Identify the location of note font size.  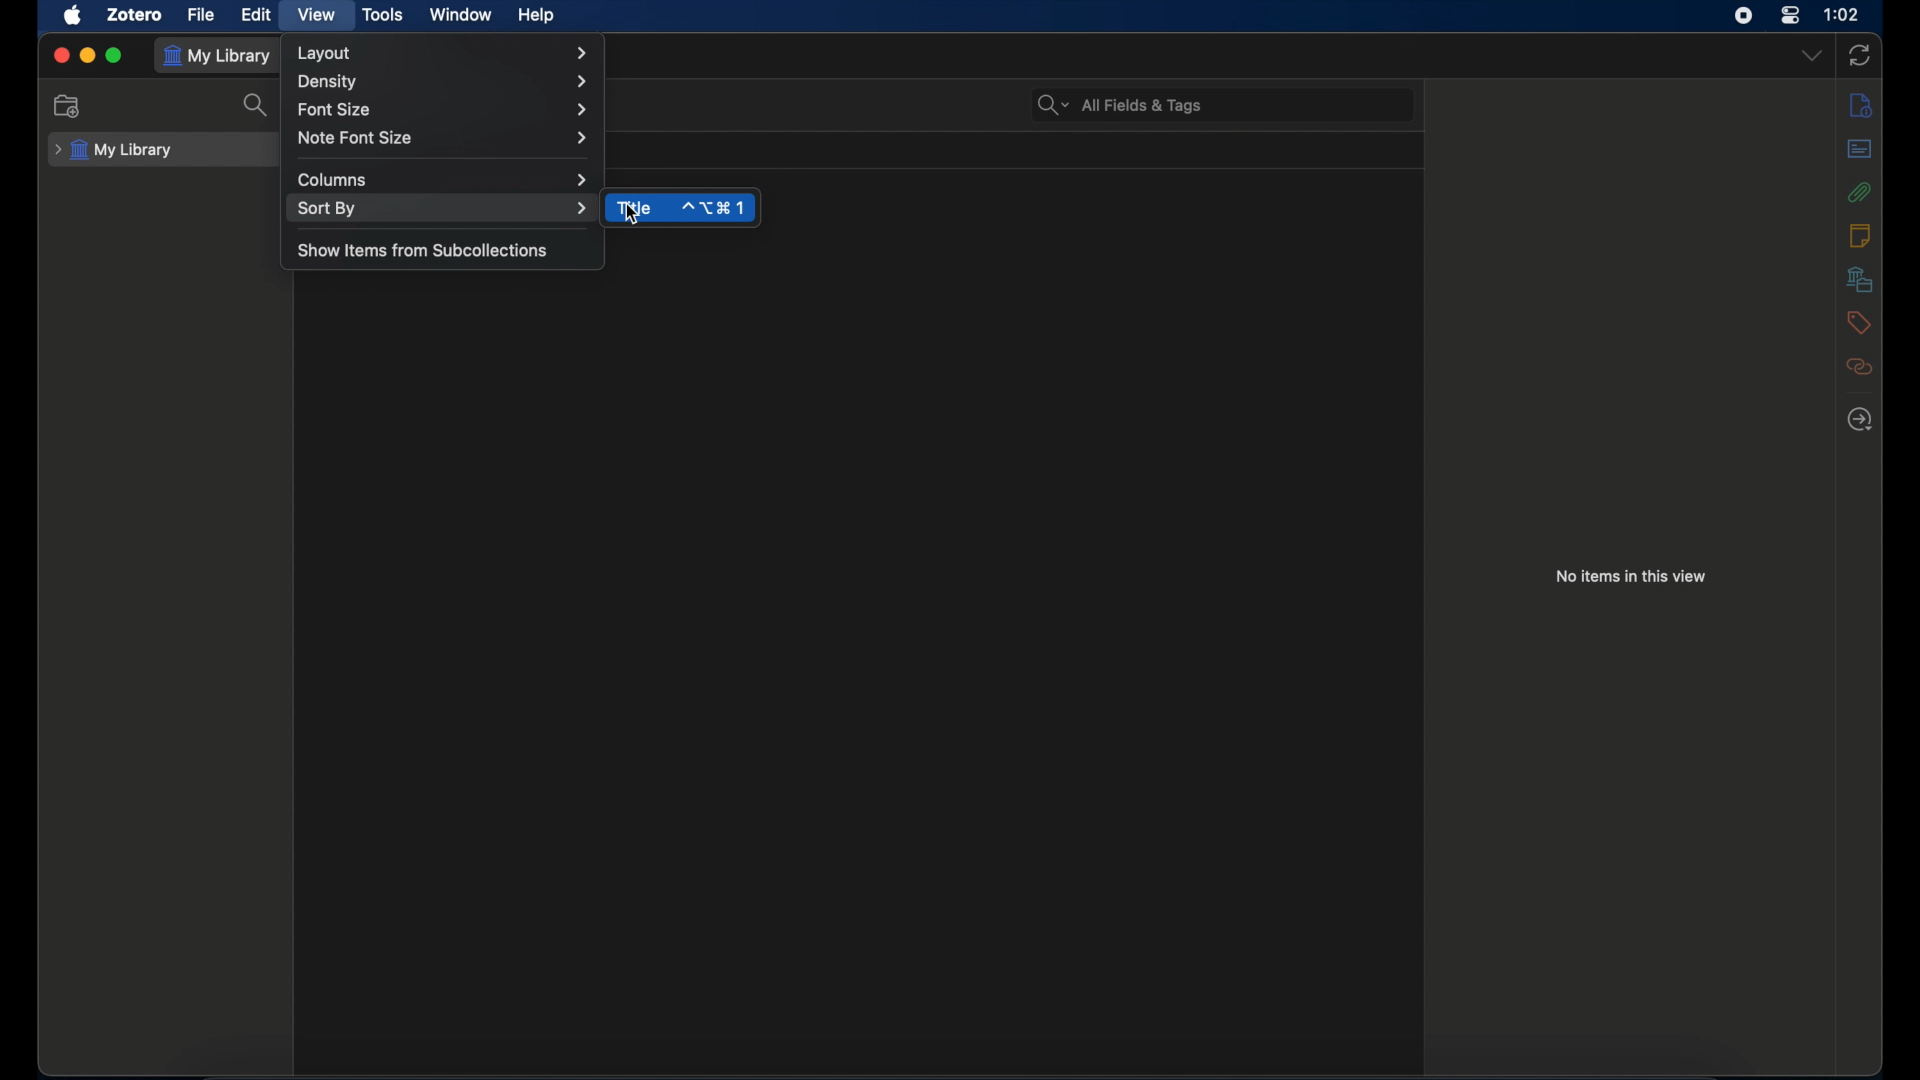
(444, 138).